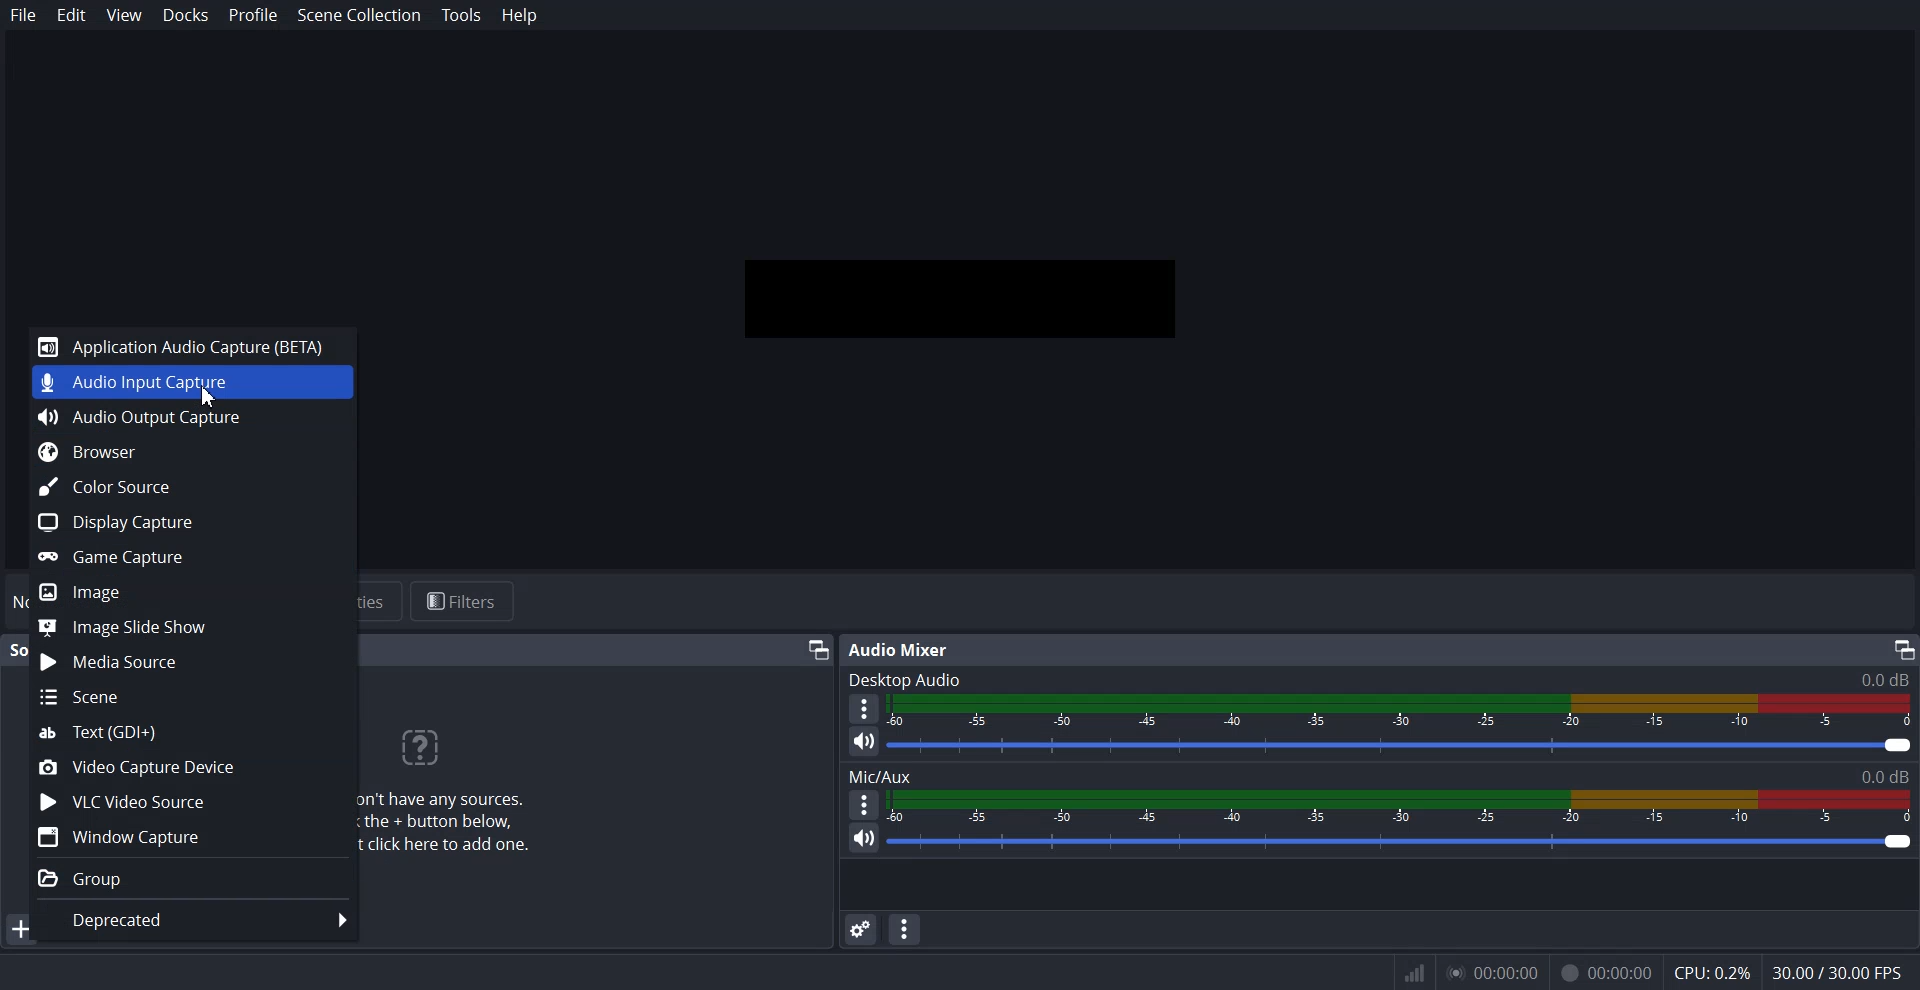  What do you see at coordinates (961, 298) in the screenshot?
I see `Preview window` at bounding box center [961, 298].